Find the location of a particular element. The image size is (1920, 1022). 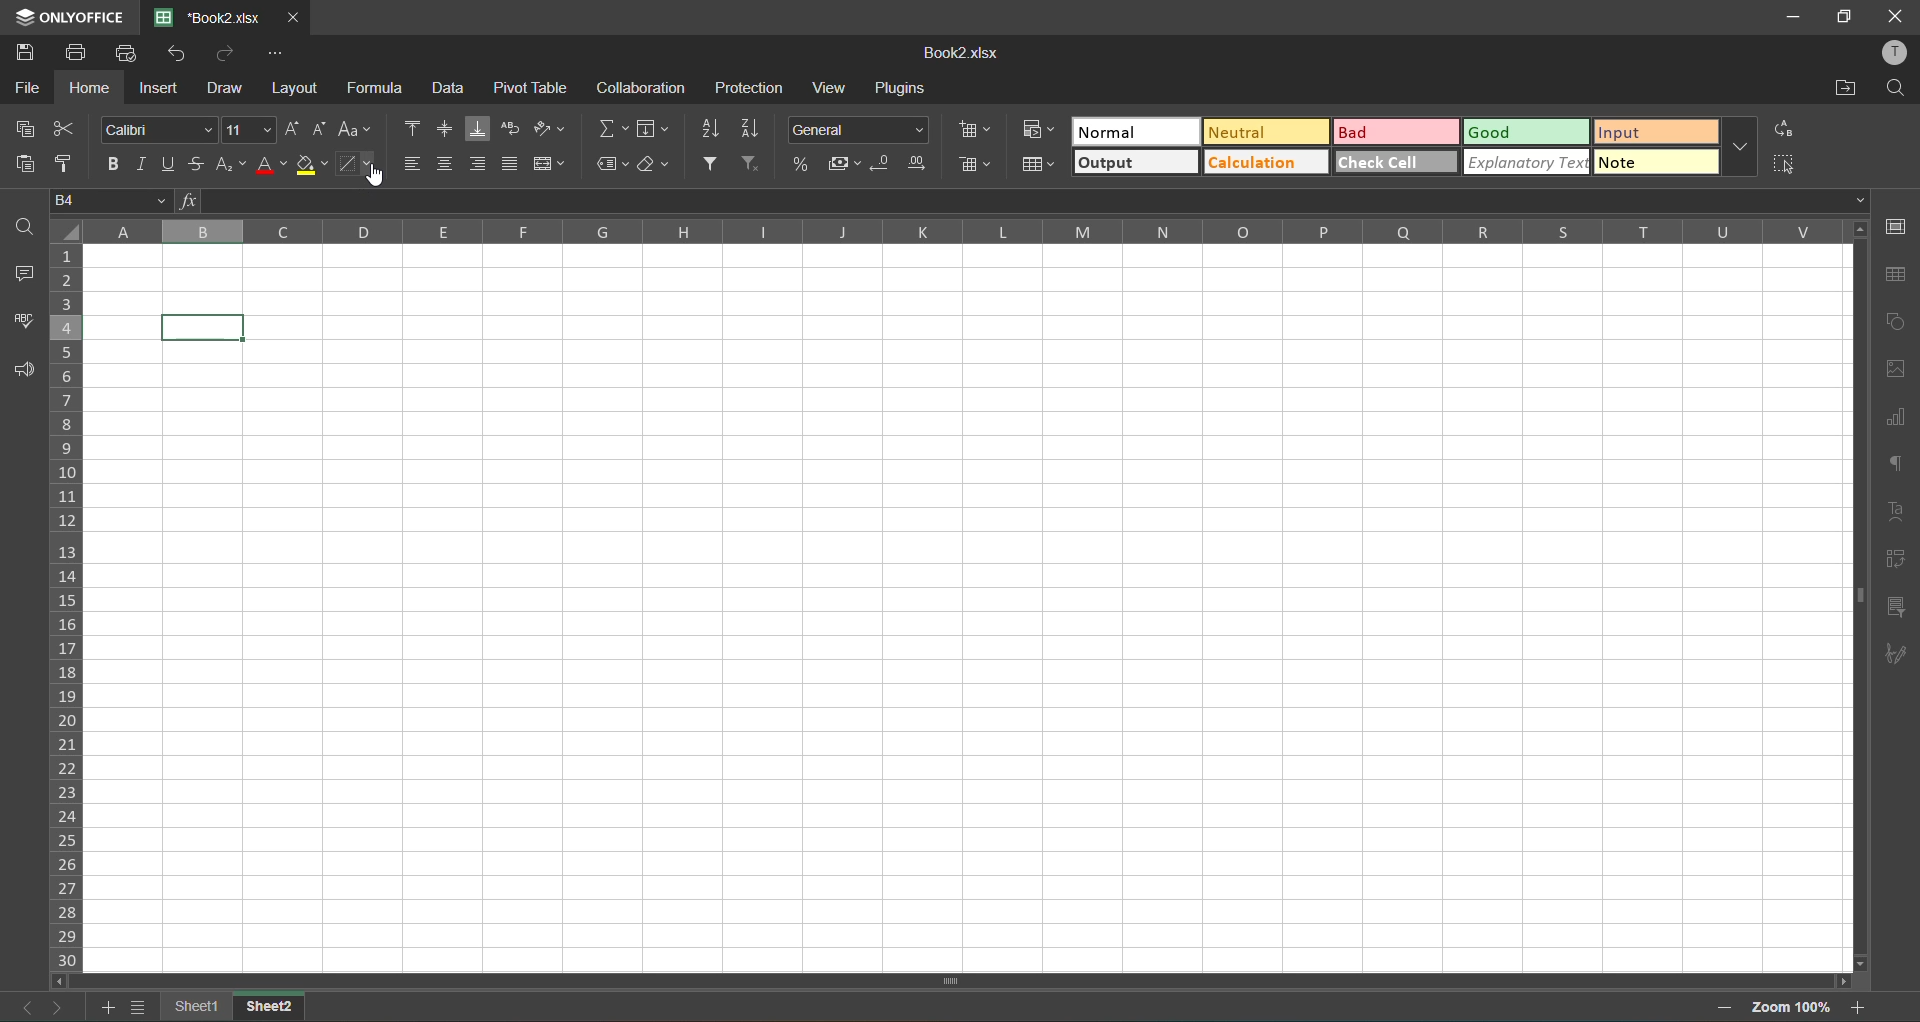

more options is located at coordinates (1747, 147).